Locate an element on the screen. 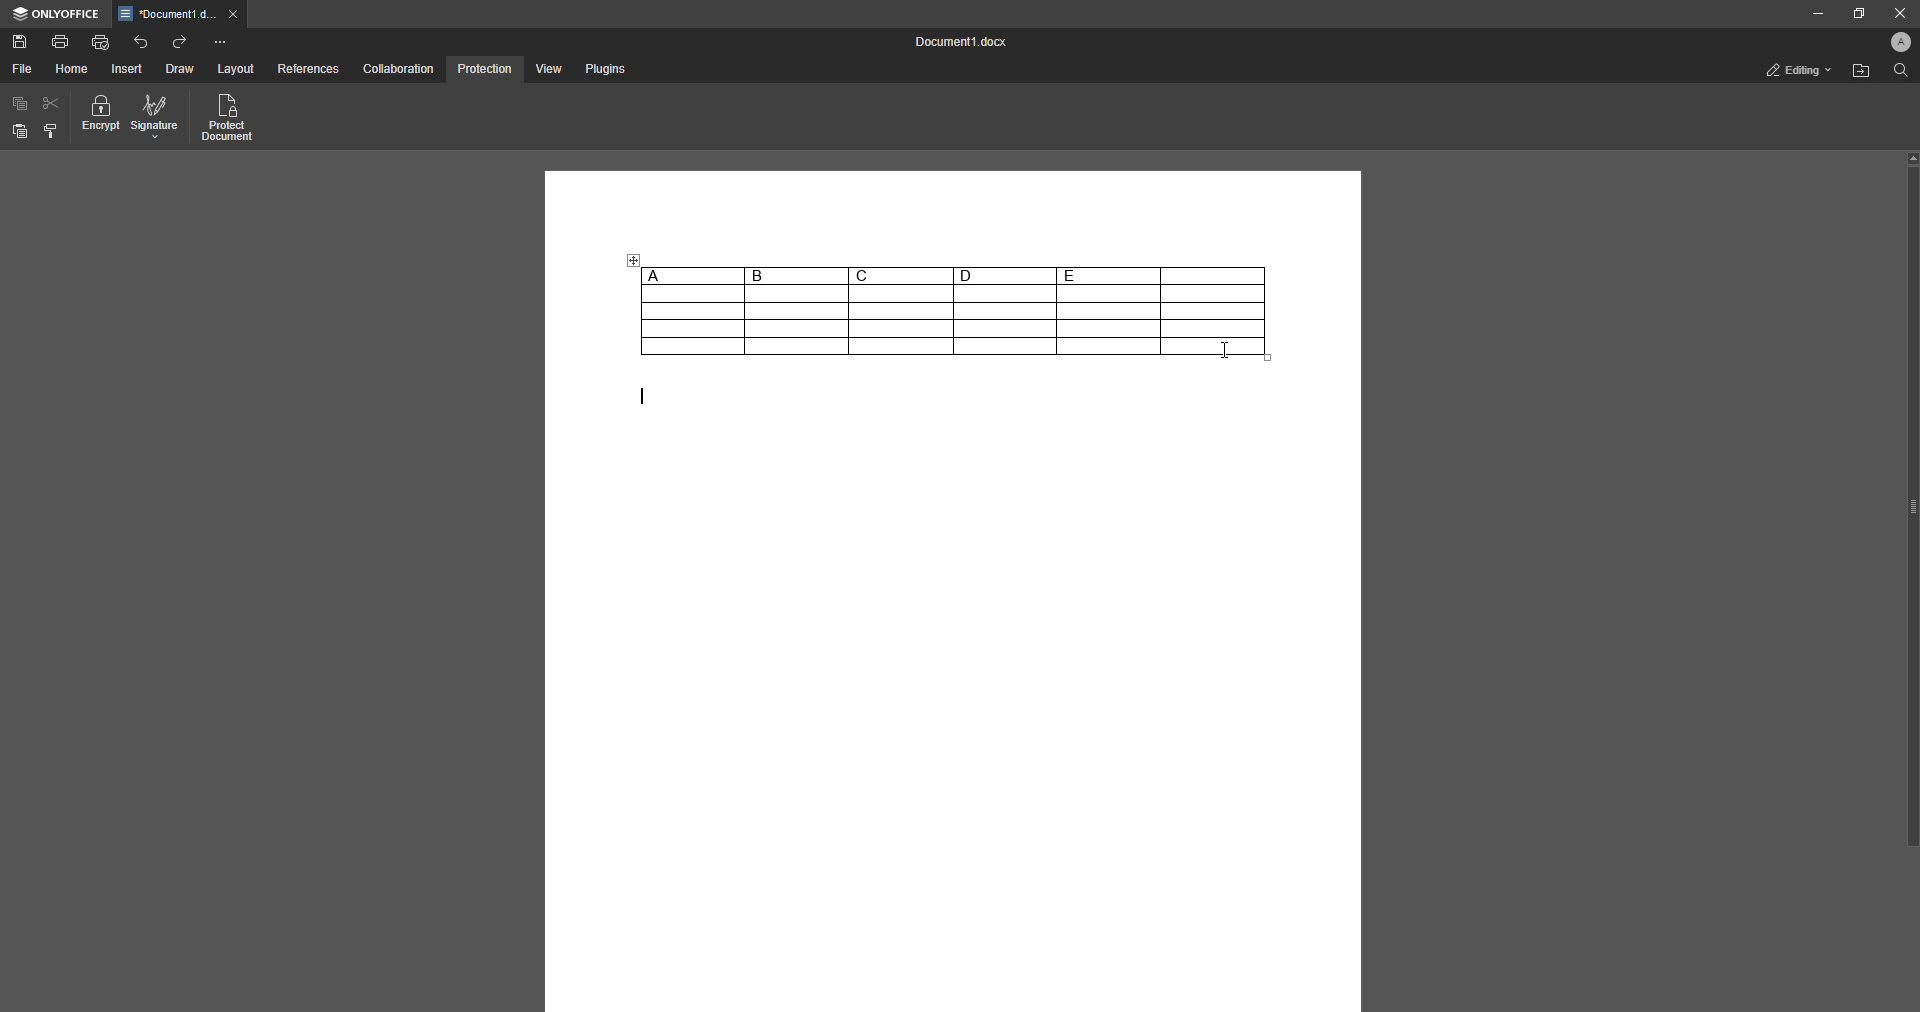  Save is located at coordinates (20, 43).